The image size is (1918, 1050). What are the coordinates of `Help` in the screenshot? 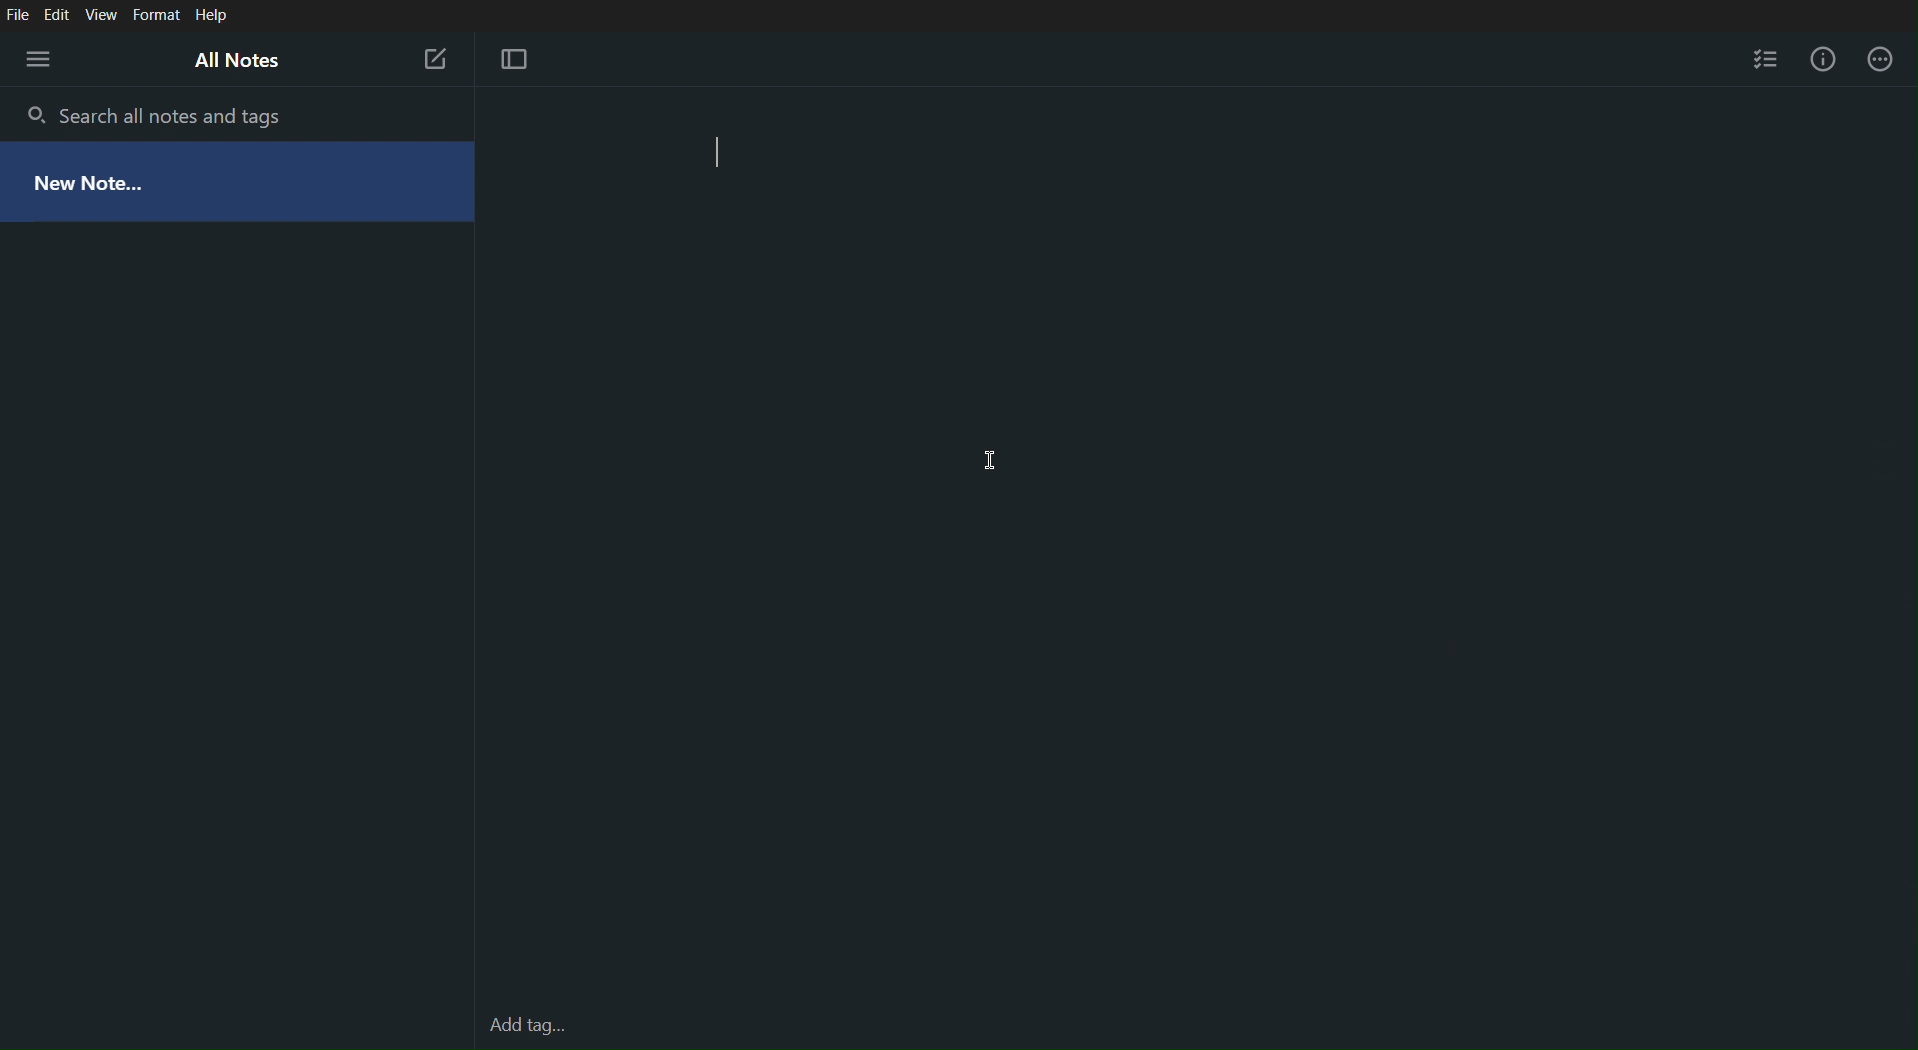 It's located at (212, 15).